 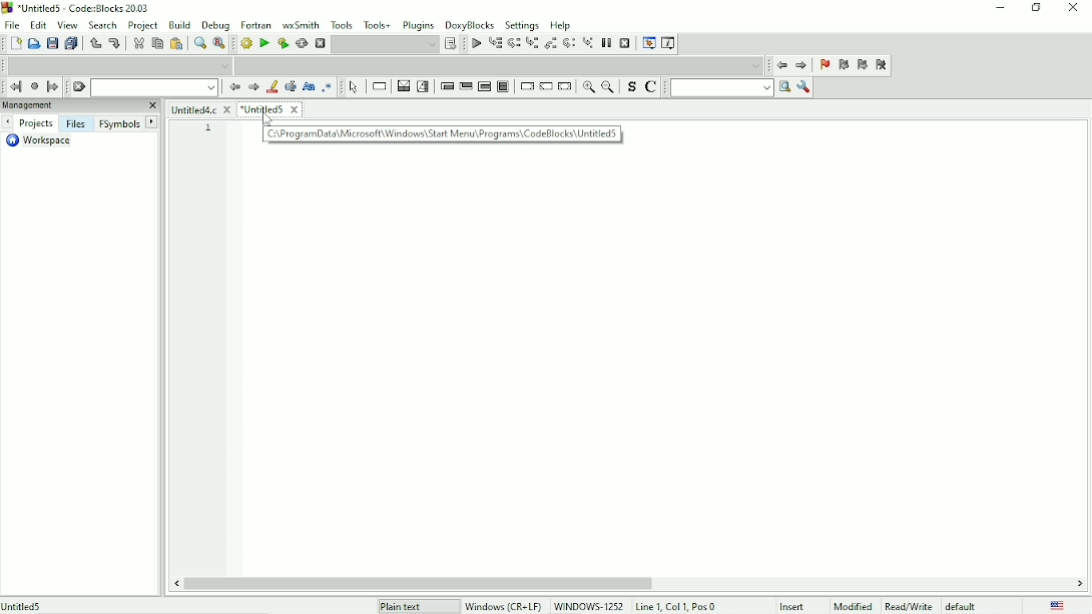 I want to click on Last jump, so click(x=34, y=87).